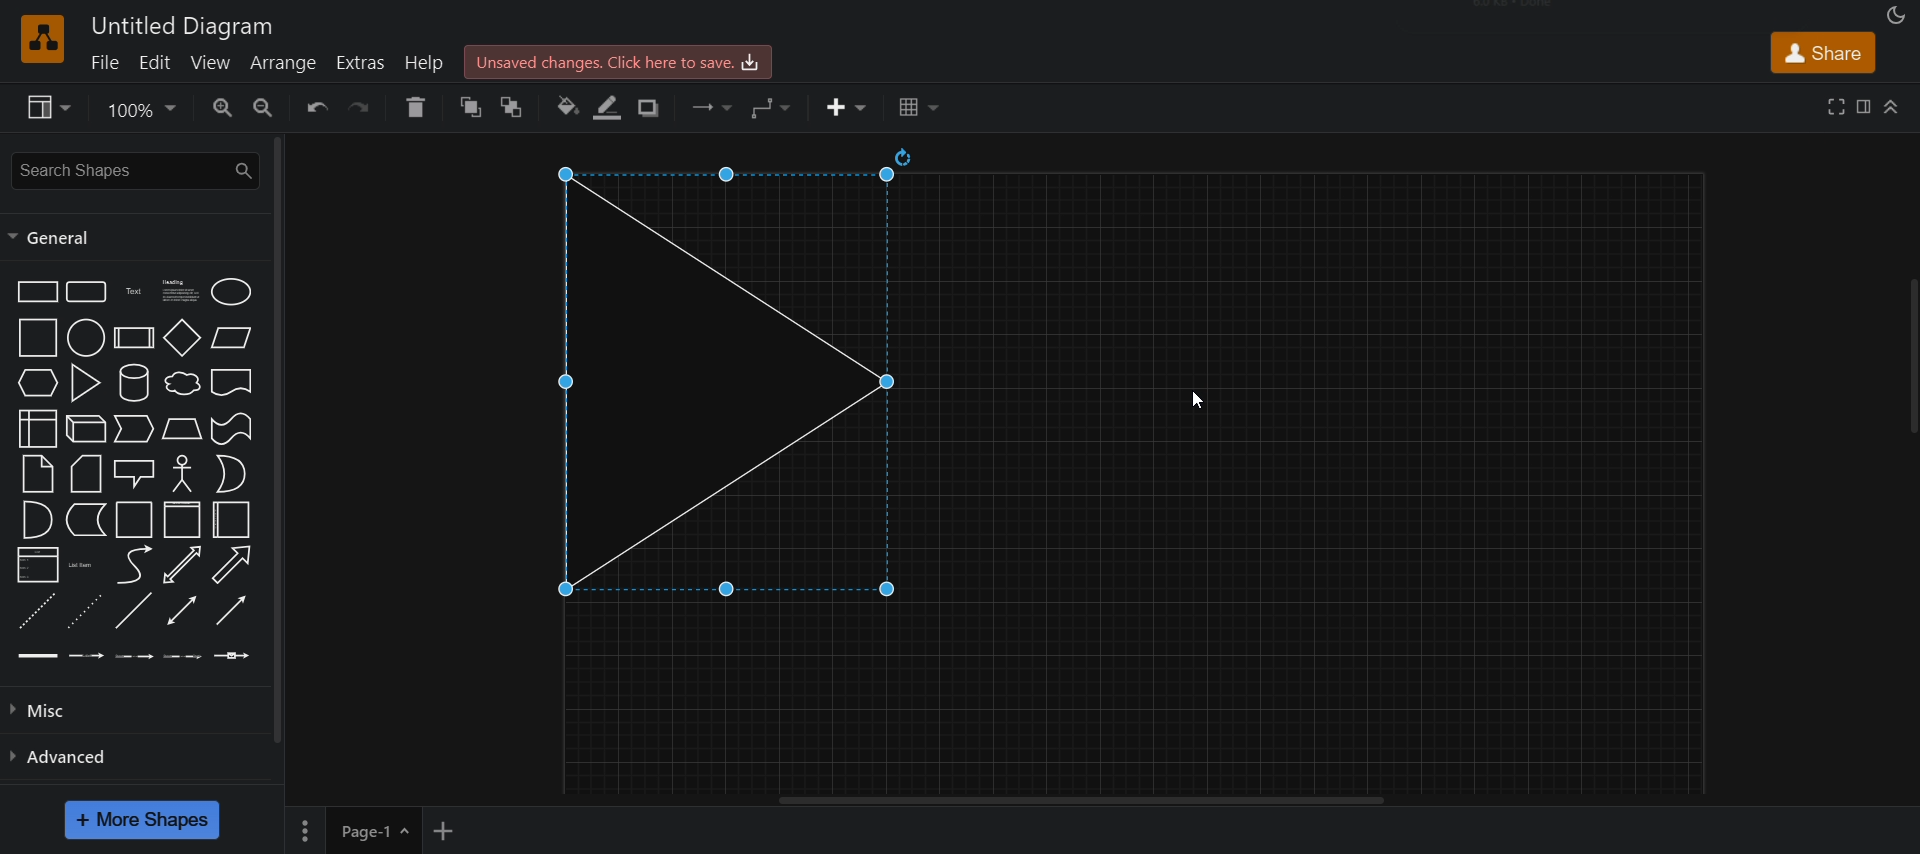 Image resolution: width=1920 pixels, height=854 pixels. Describe the element at coordinates (133, 609) in the screenshot. I see `line` at that location.